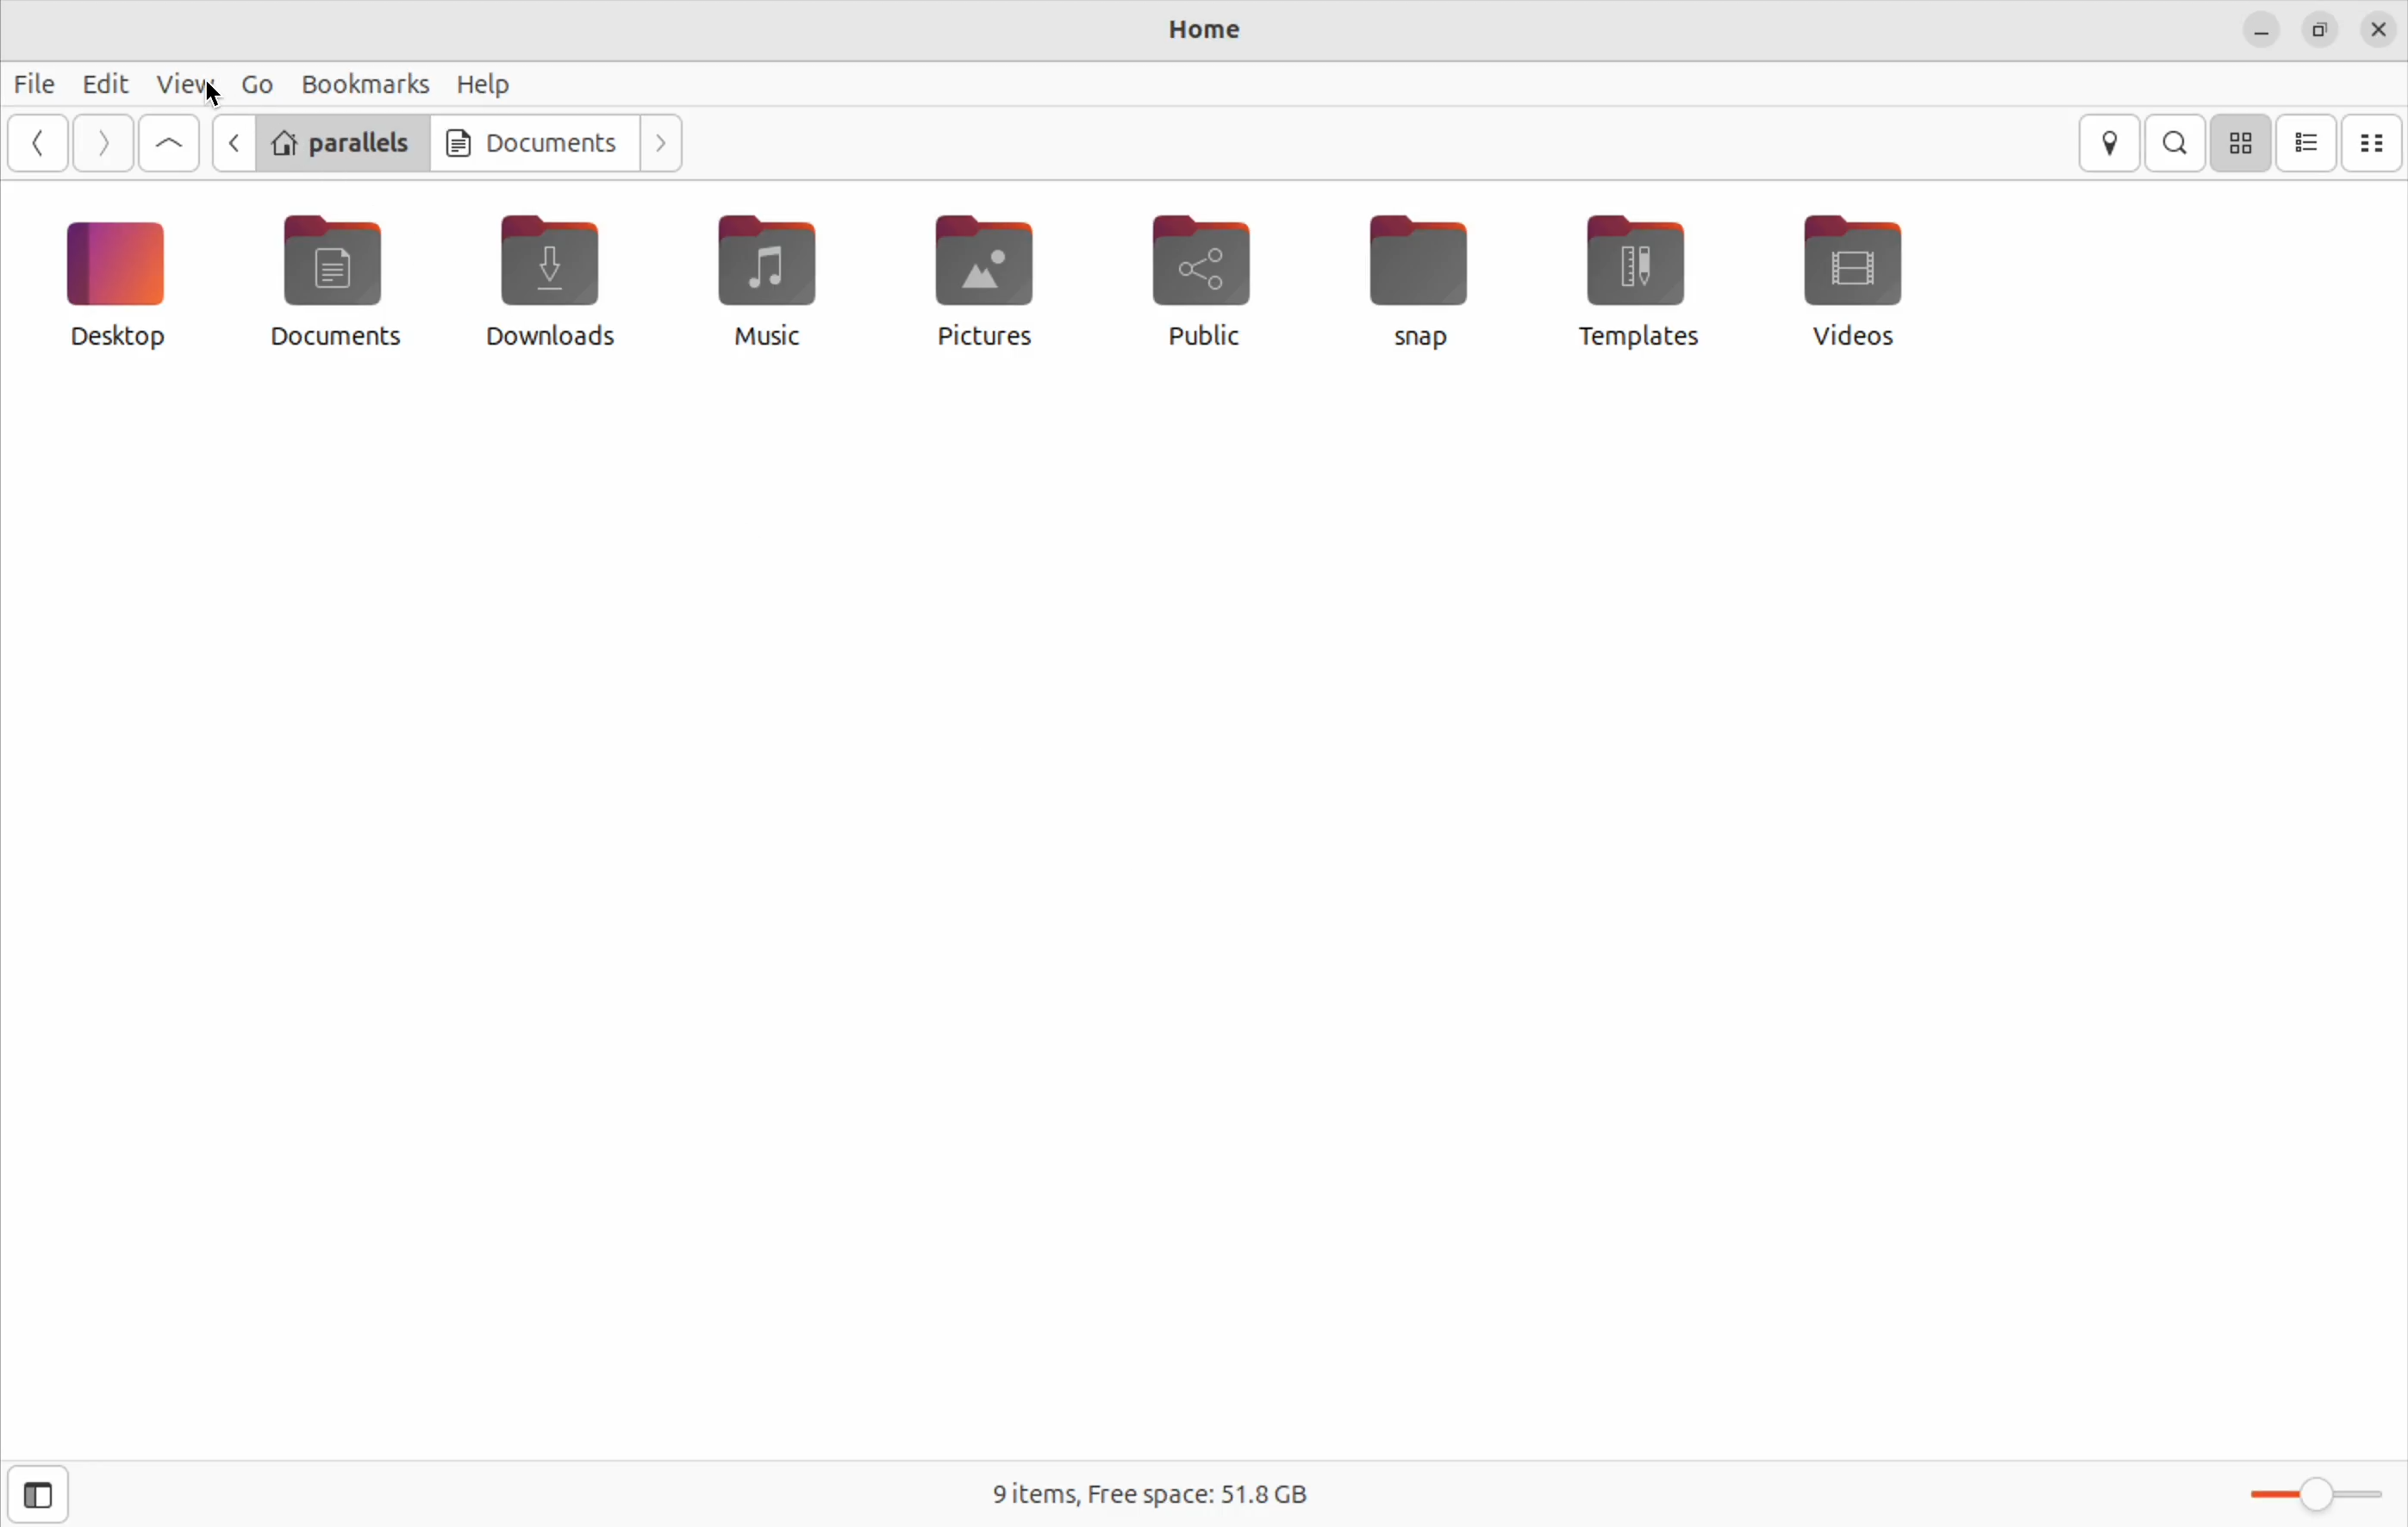  I want to click on next, so click(658, 143).